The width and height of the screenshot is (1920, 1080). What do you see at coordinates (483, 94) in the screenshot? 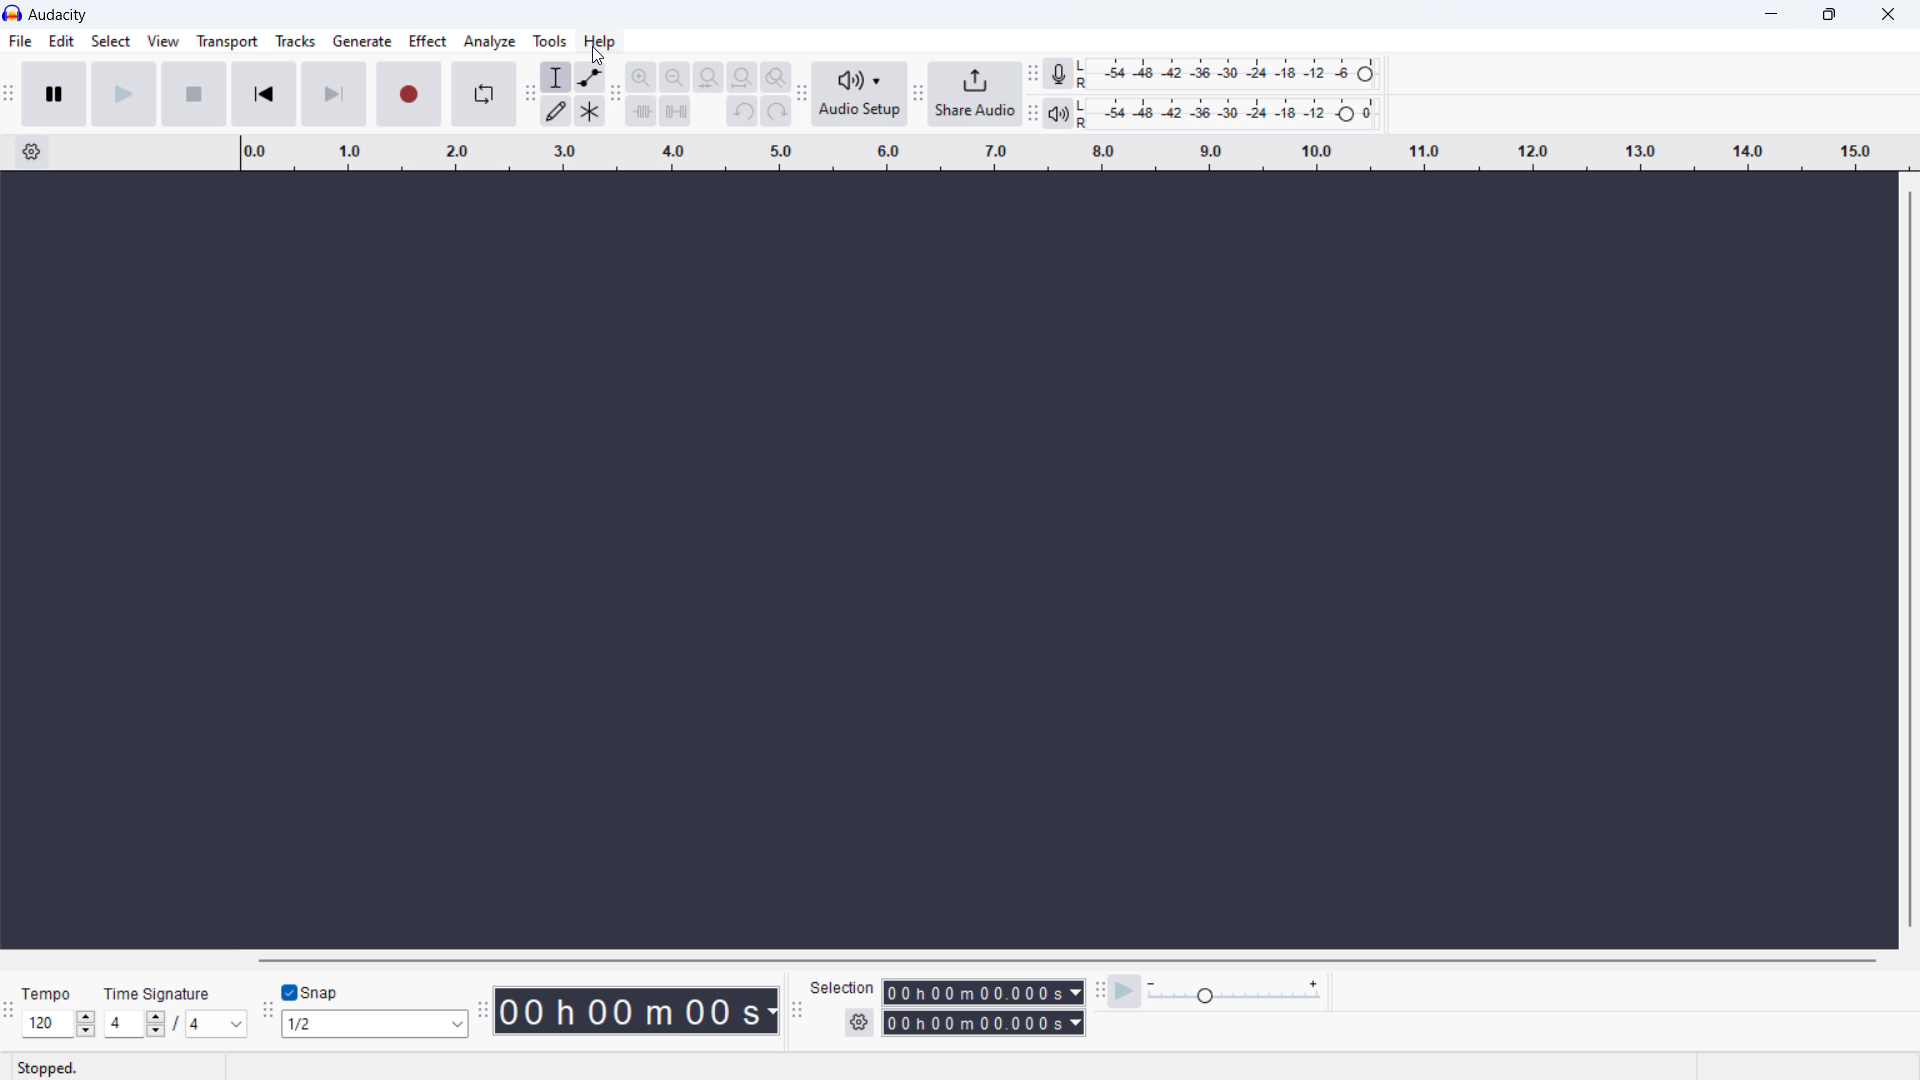
I see `enable loop` at bounding box center [483, 94].